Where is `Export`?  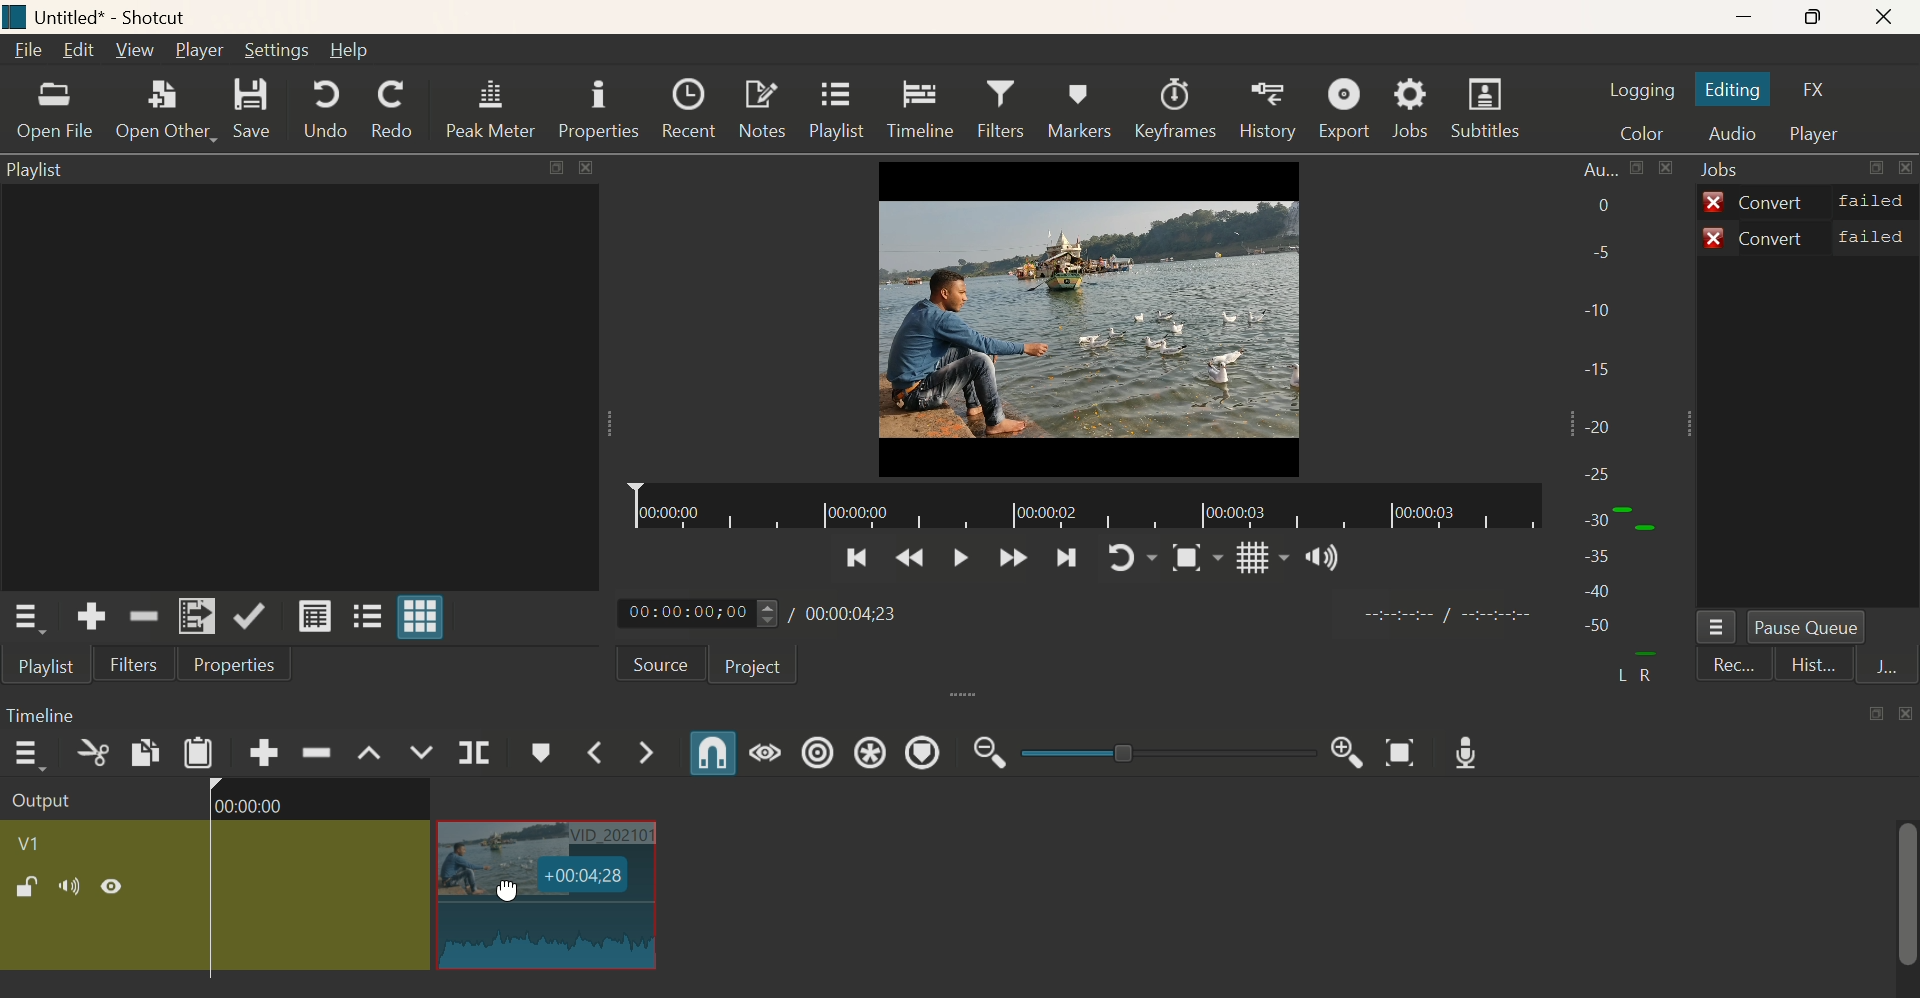 Export is located at coordinates (1347, 111).